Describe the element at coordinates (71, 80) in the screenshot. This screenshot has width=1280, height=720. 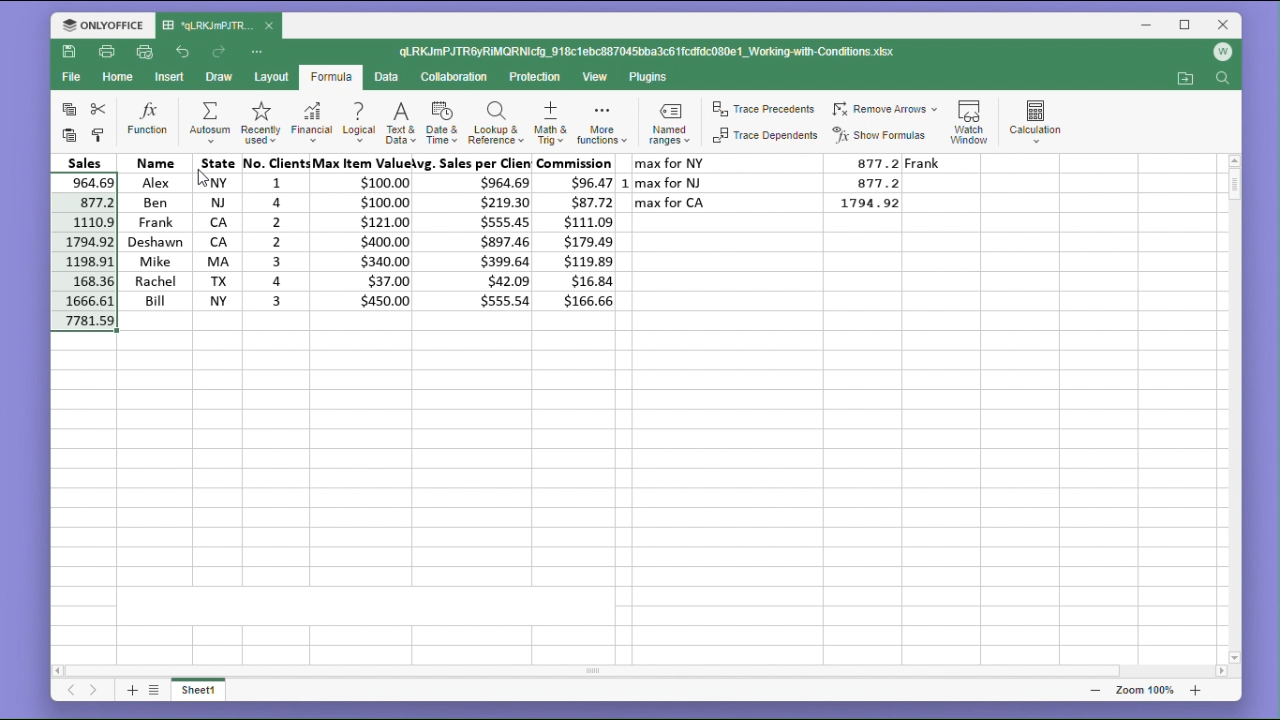
I see `file` at that location.